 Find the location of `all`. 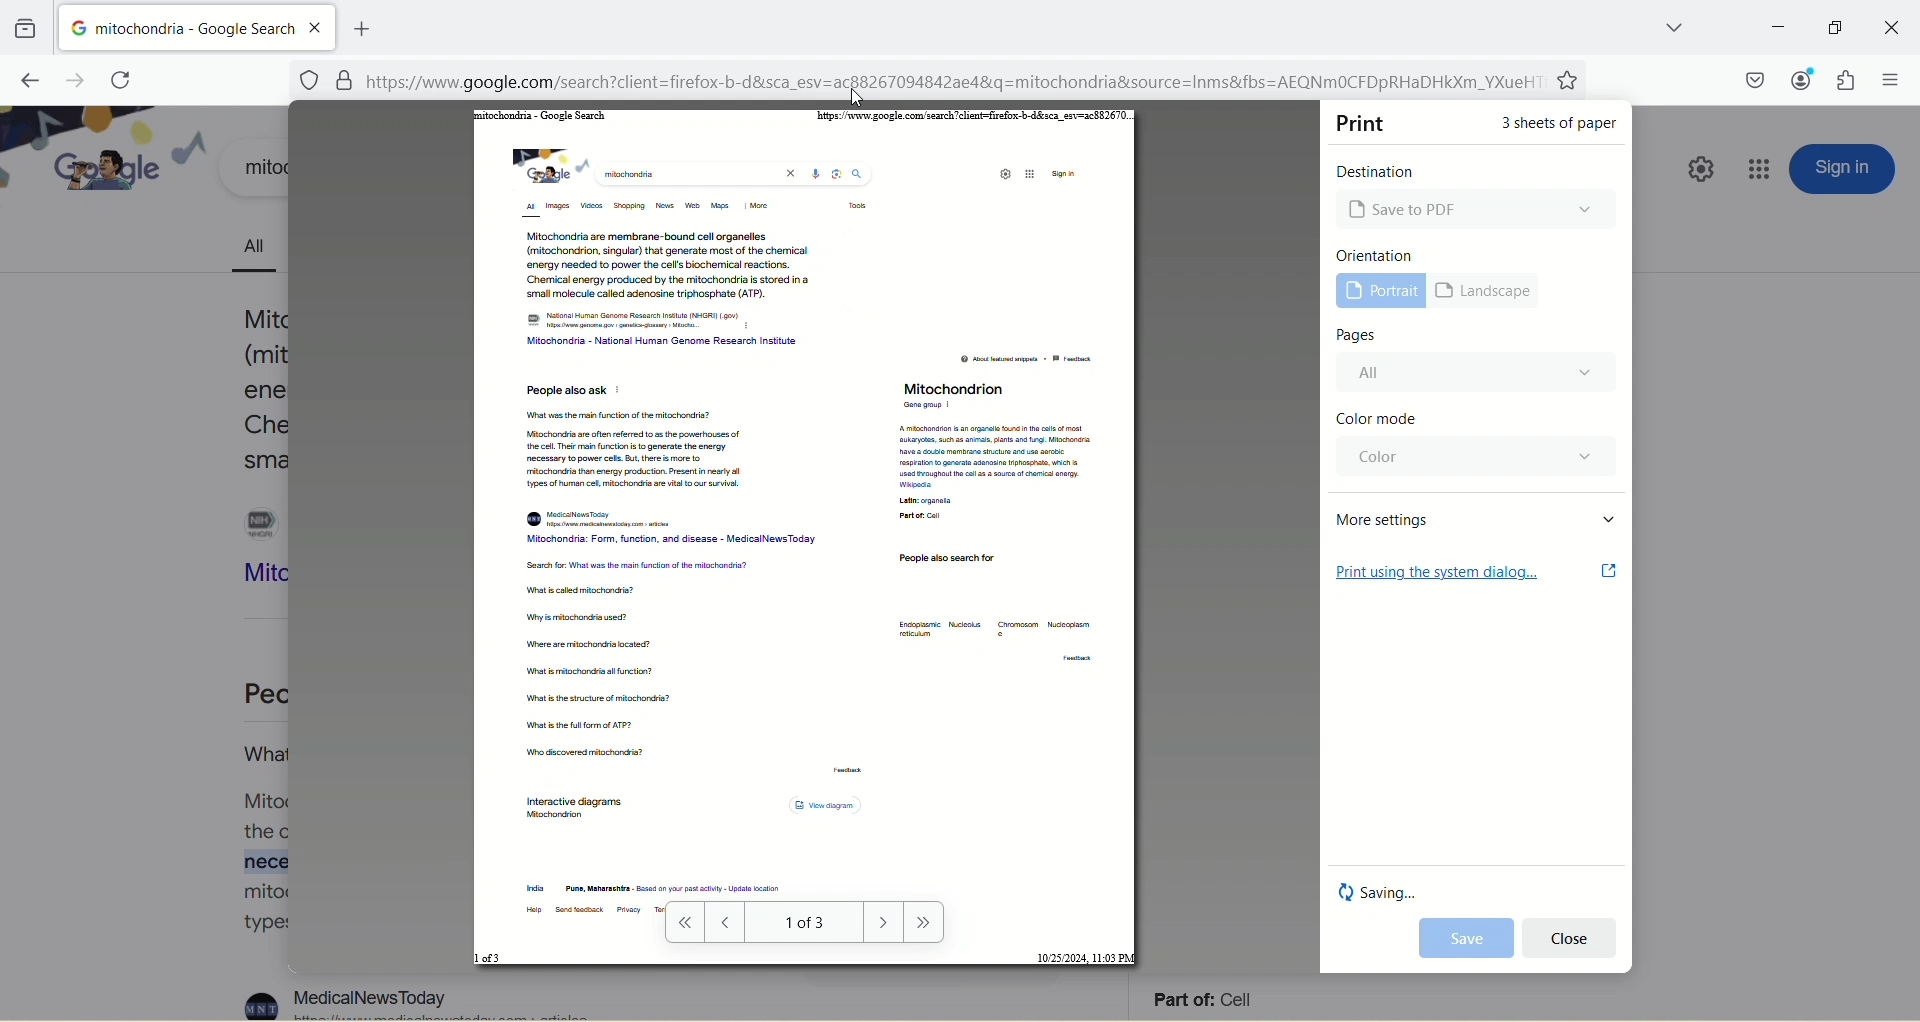

all is located at coordinates (1482, 373).